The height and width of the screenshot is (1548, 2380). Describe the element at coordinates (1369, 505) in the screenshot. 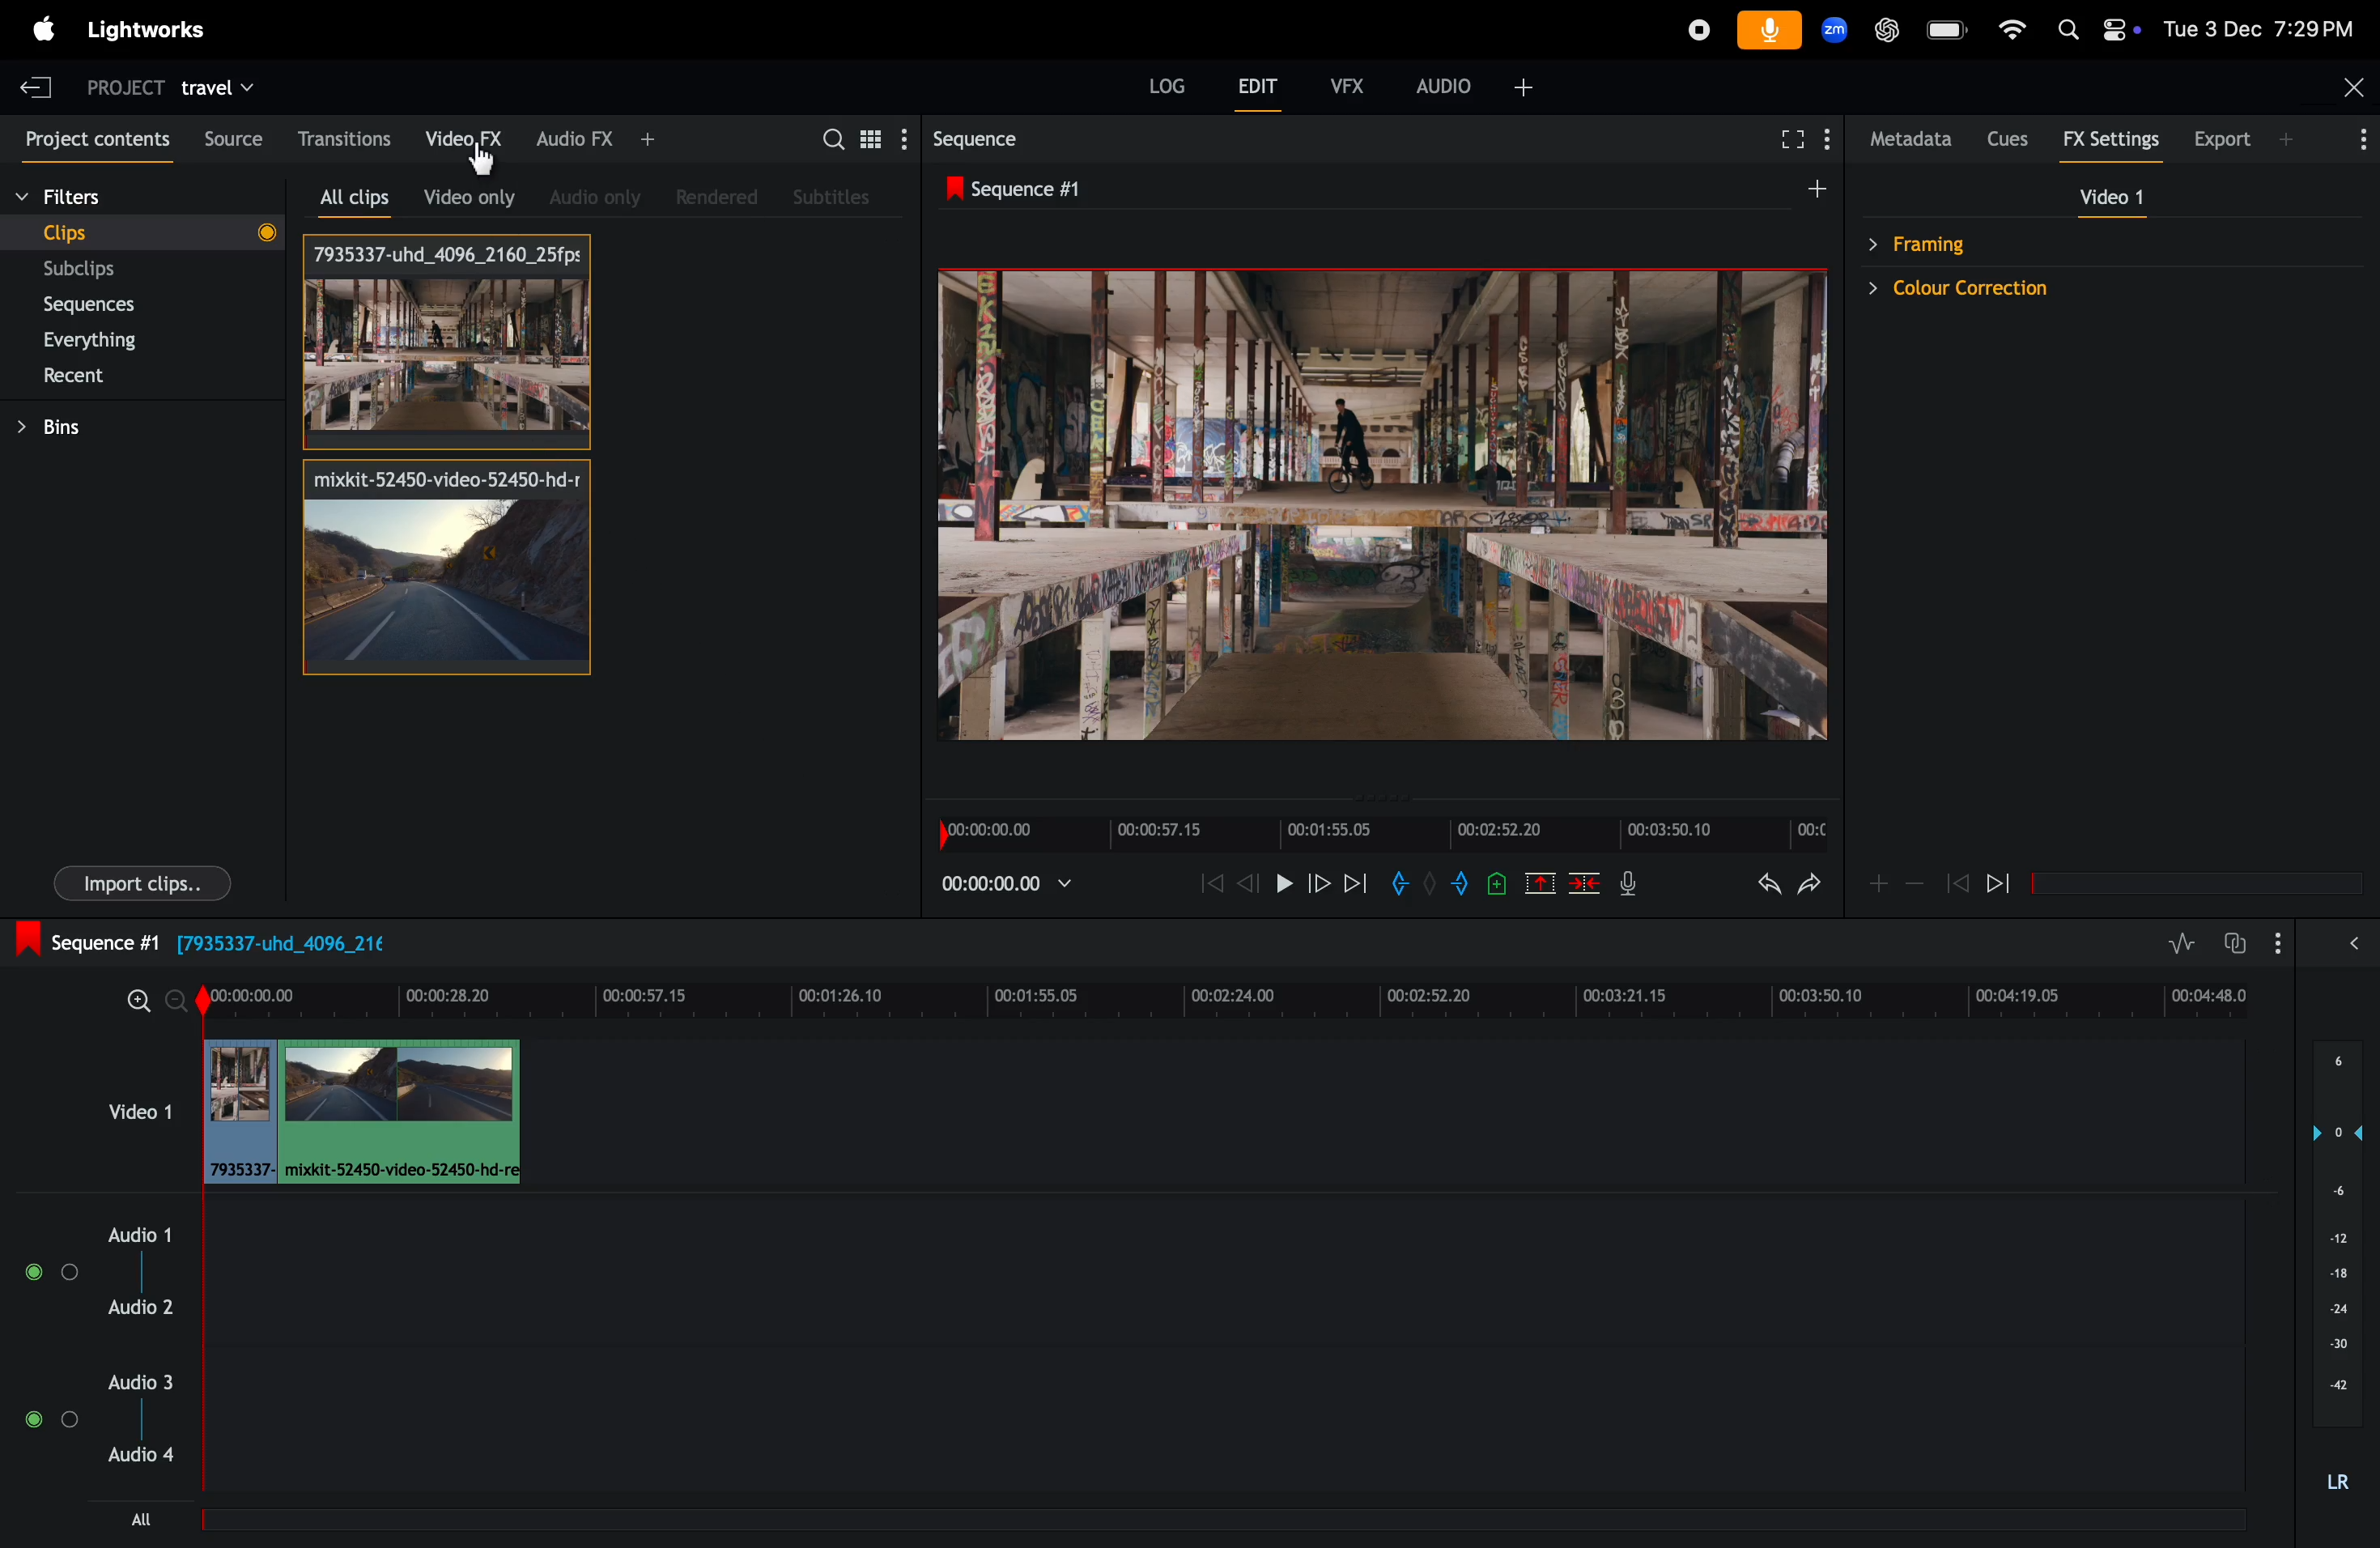

I see `out put frame` at that location.